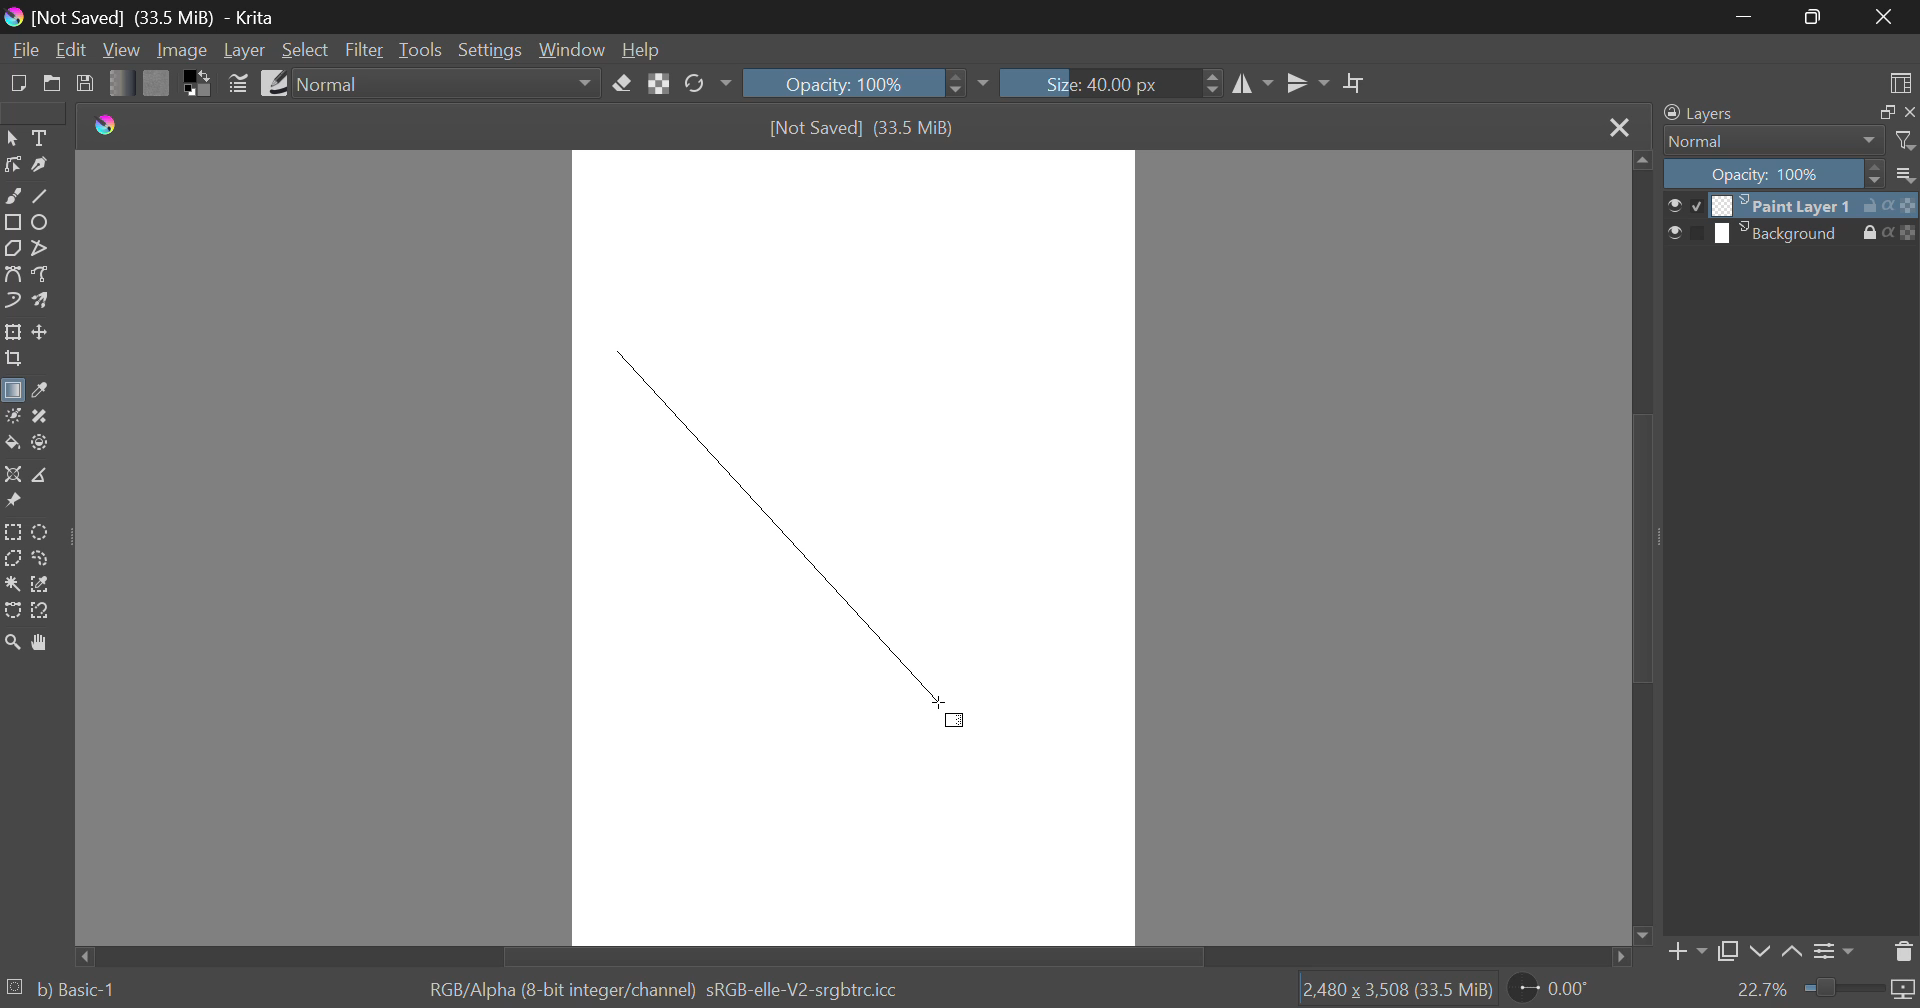  Describe the element at coordinates (1831, 951) in the screenshot. I see `Layer Settings` at that location.